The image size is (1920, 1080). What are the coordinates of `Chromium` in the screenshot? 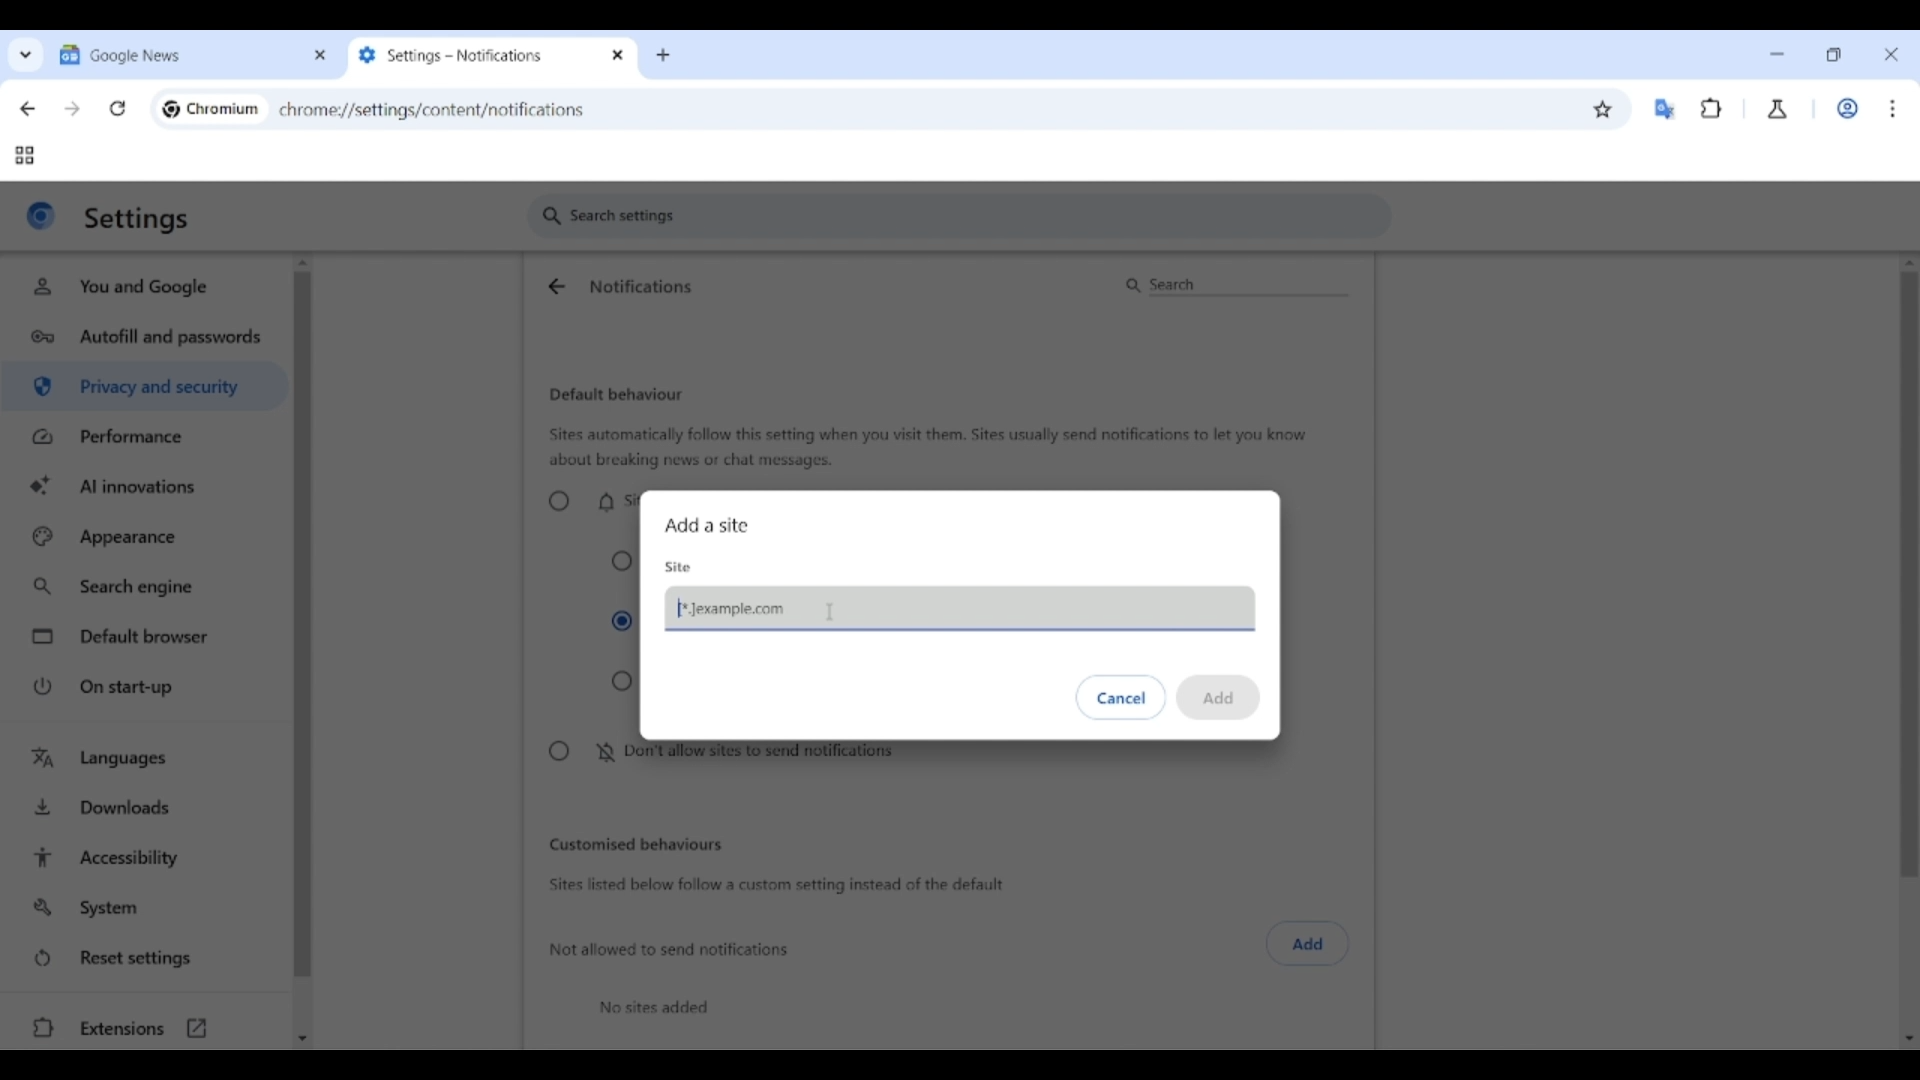 It's located at (223, 108).